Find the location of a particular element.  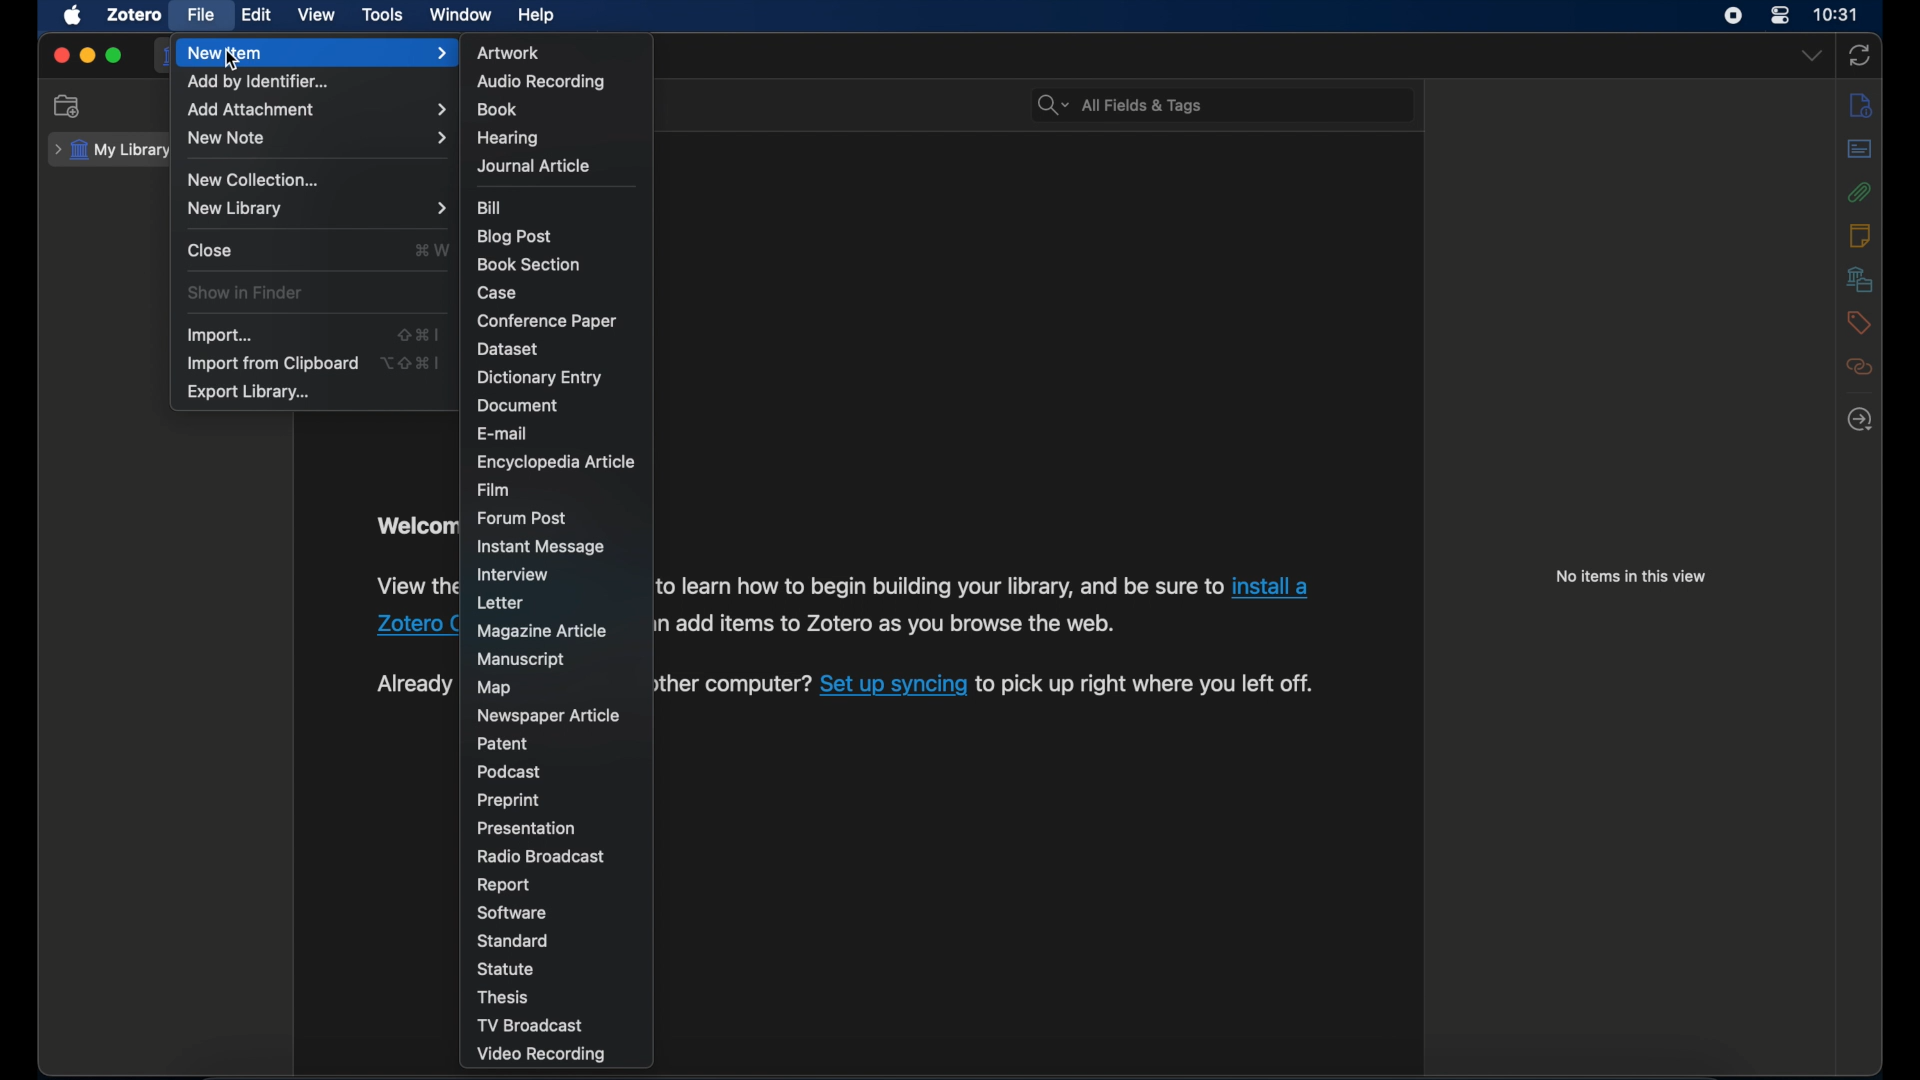

 is located at coordinates (415, 626).